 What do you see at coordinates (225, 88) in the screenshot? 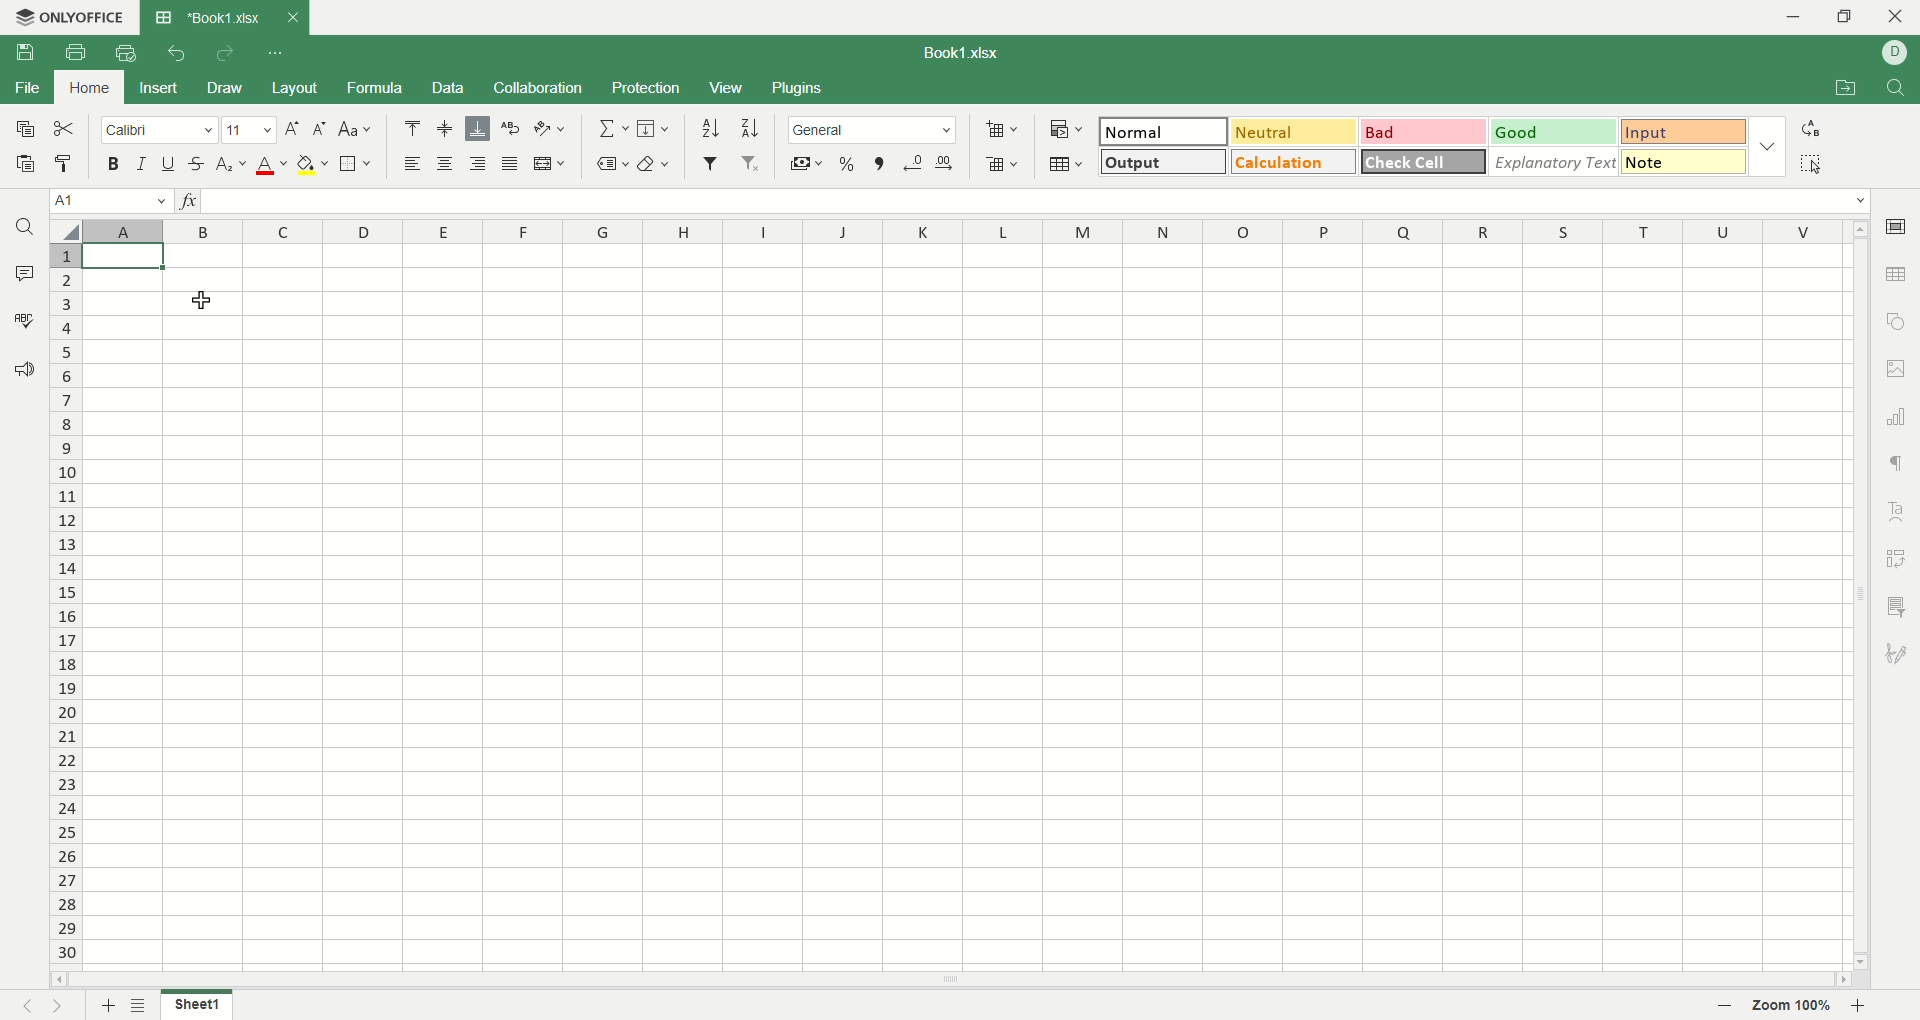
I see `draw` at bounding box center [225, 88].